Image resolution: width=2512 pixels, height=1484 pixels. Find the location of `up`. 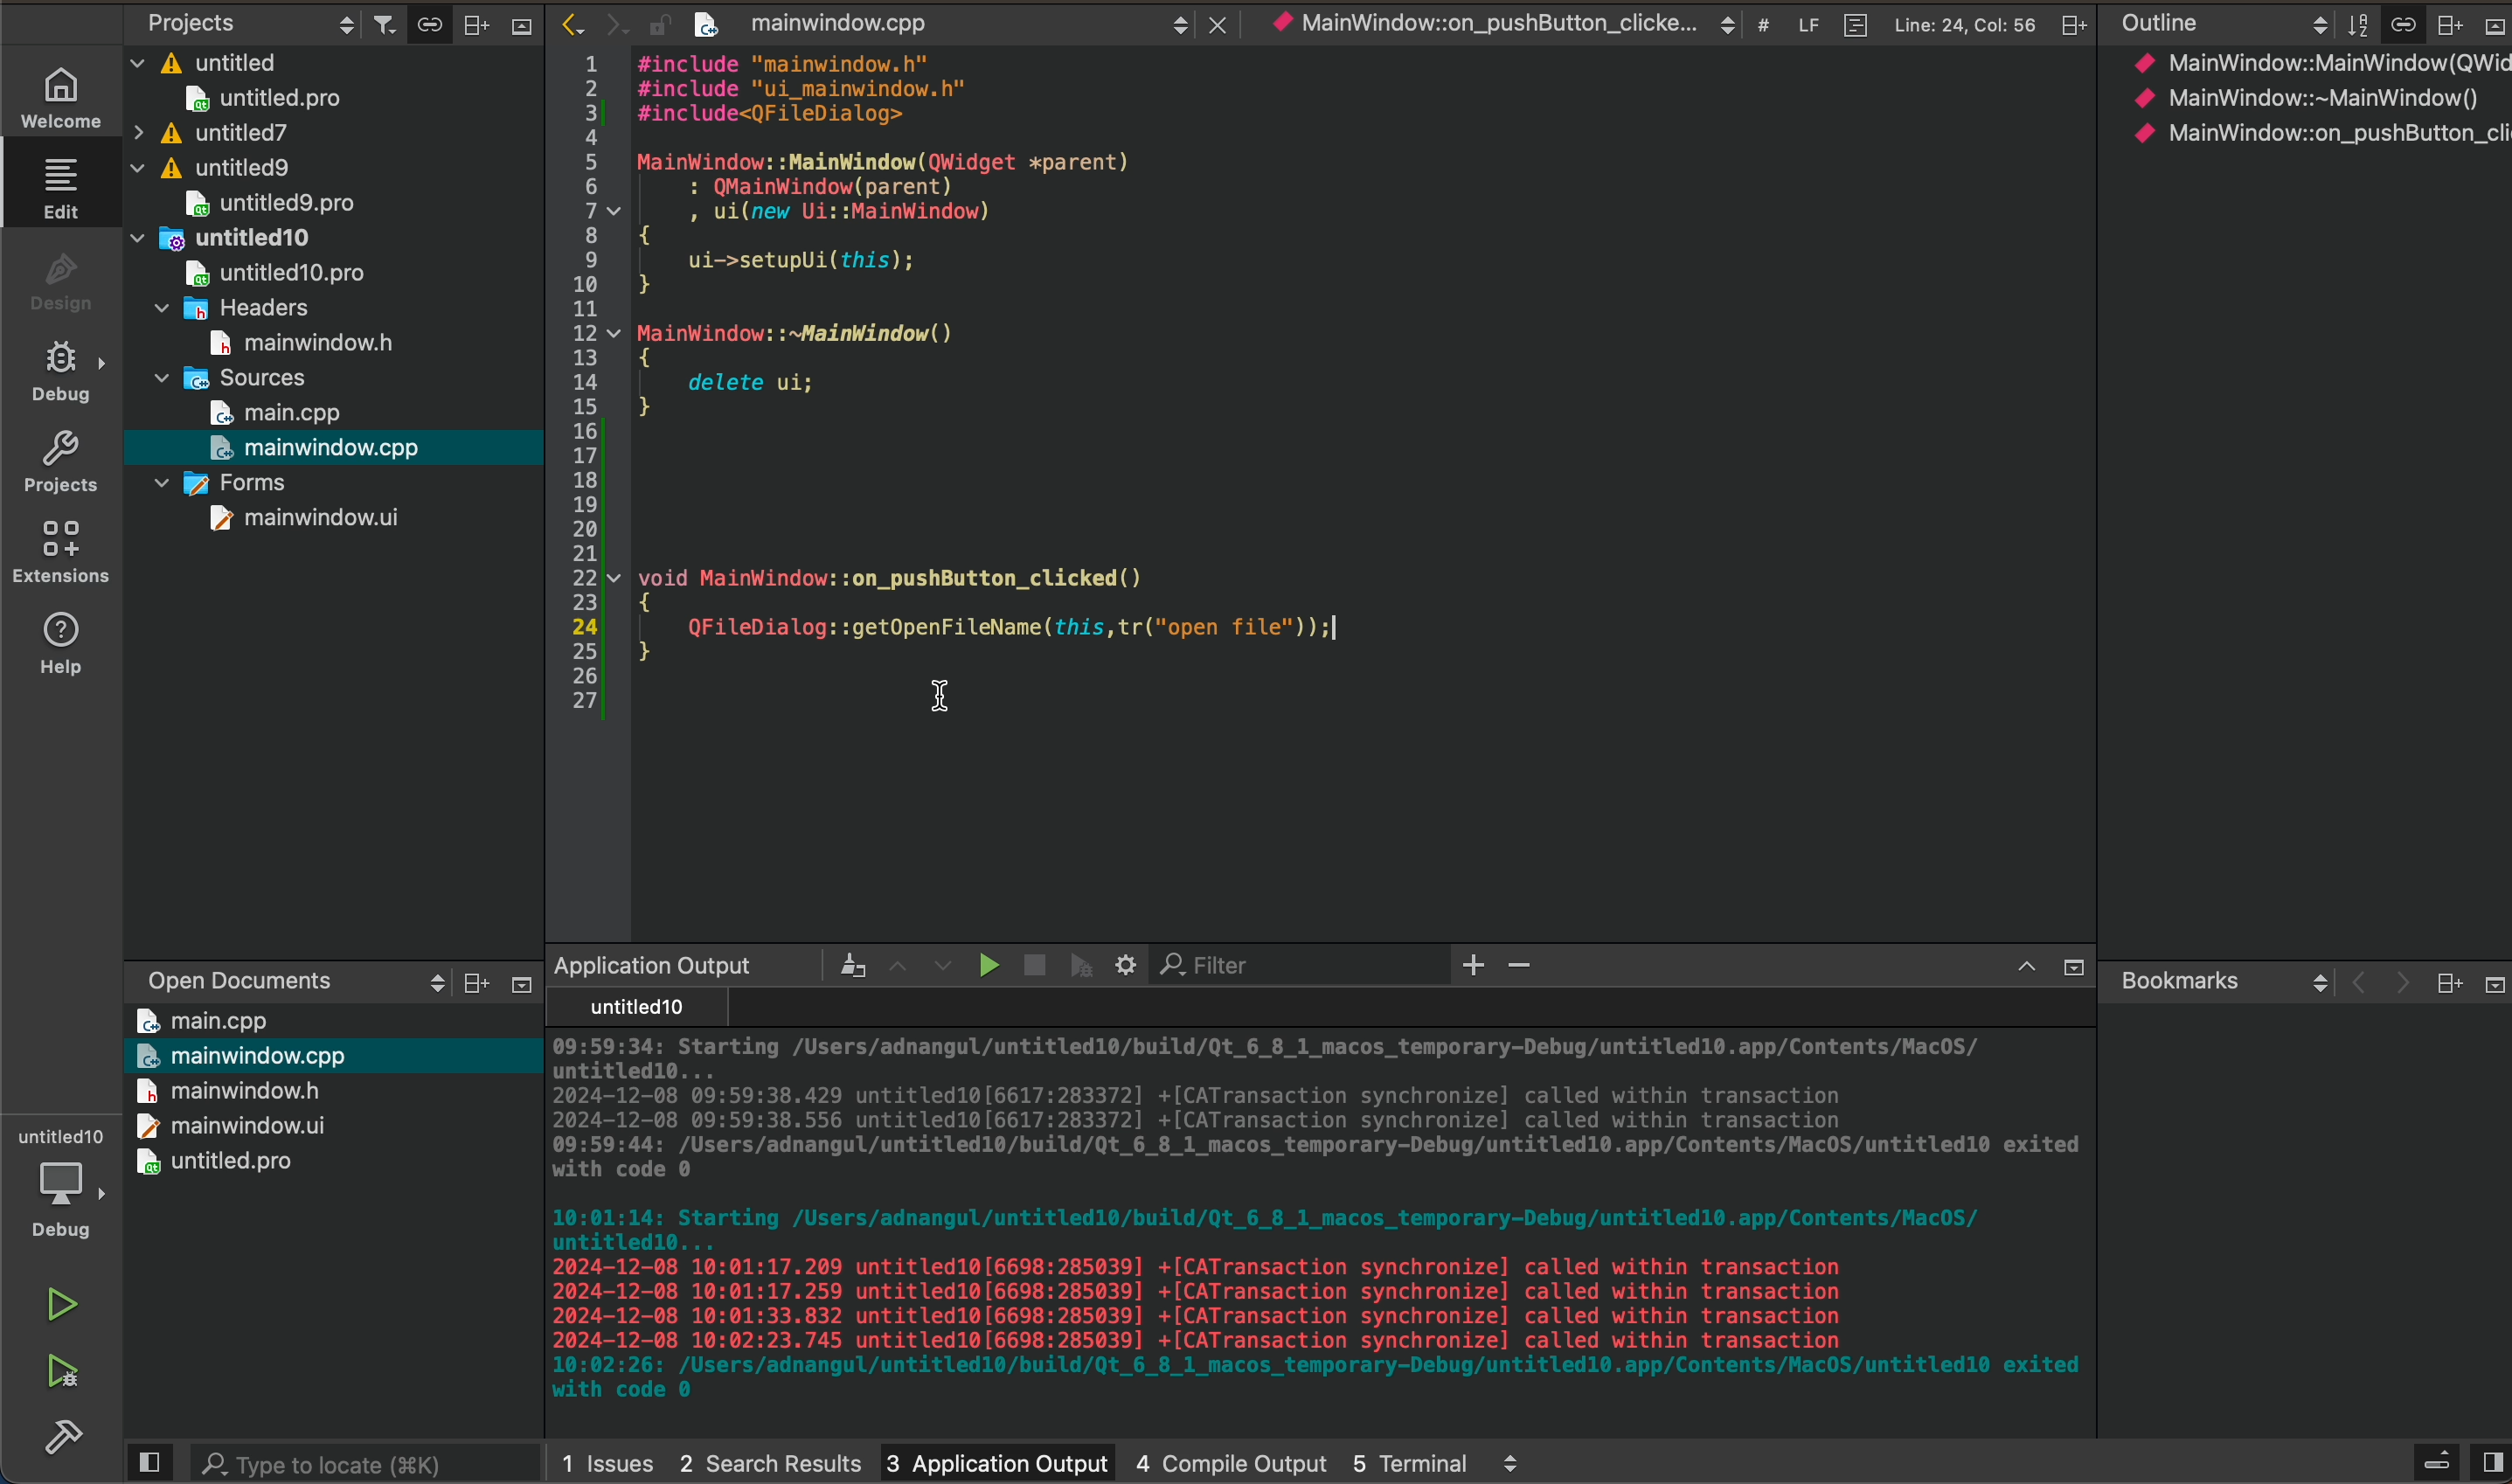

up is located at coordinates (892, 962).